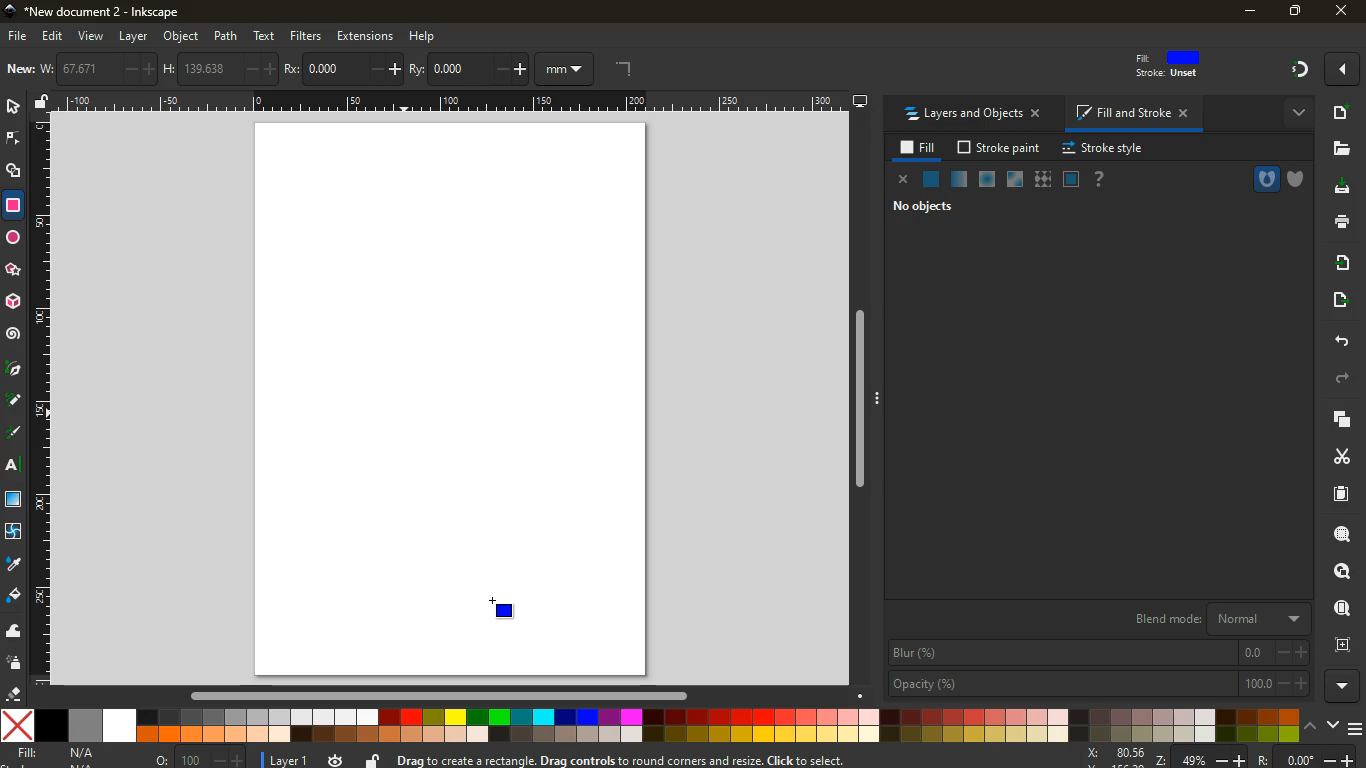 The width and height of the screenshot is (1366, 768). I want to click on files, so click(1334, 148).